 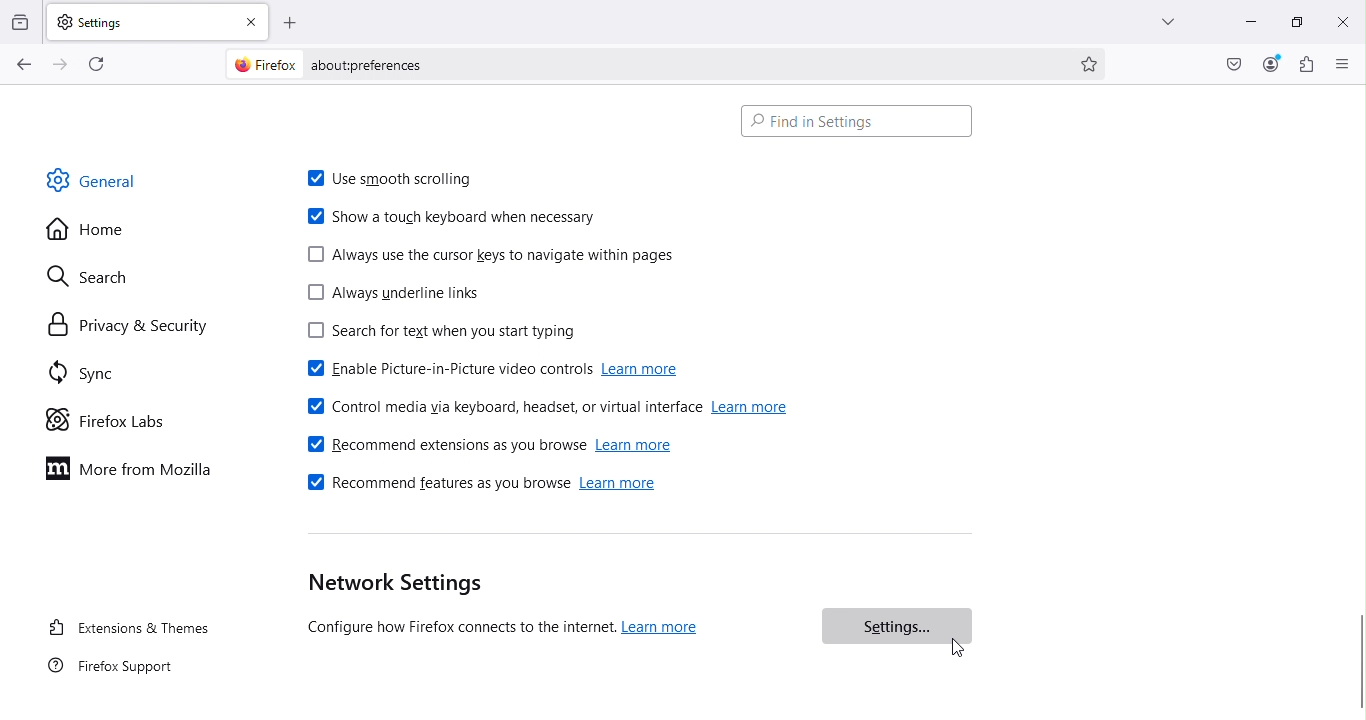 What do you see at coordinates (1345, 65) in the screenshot?
I see `Open application menu` at bounding box center [1345, 65].